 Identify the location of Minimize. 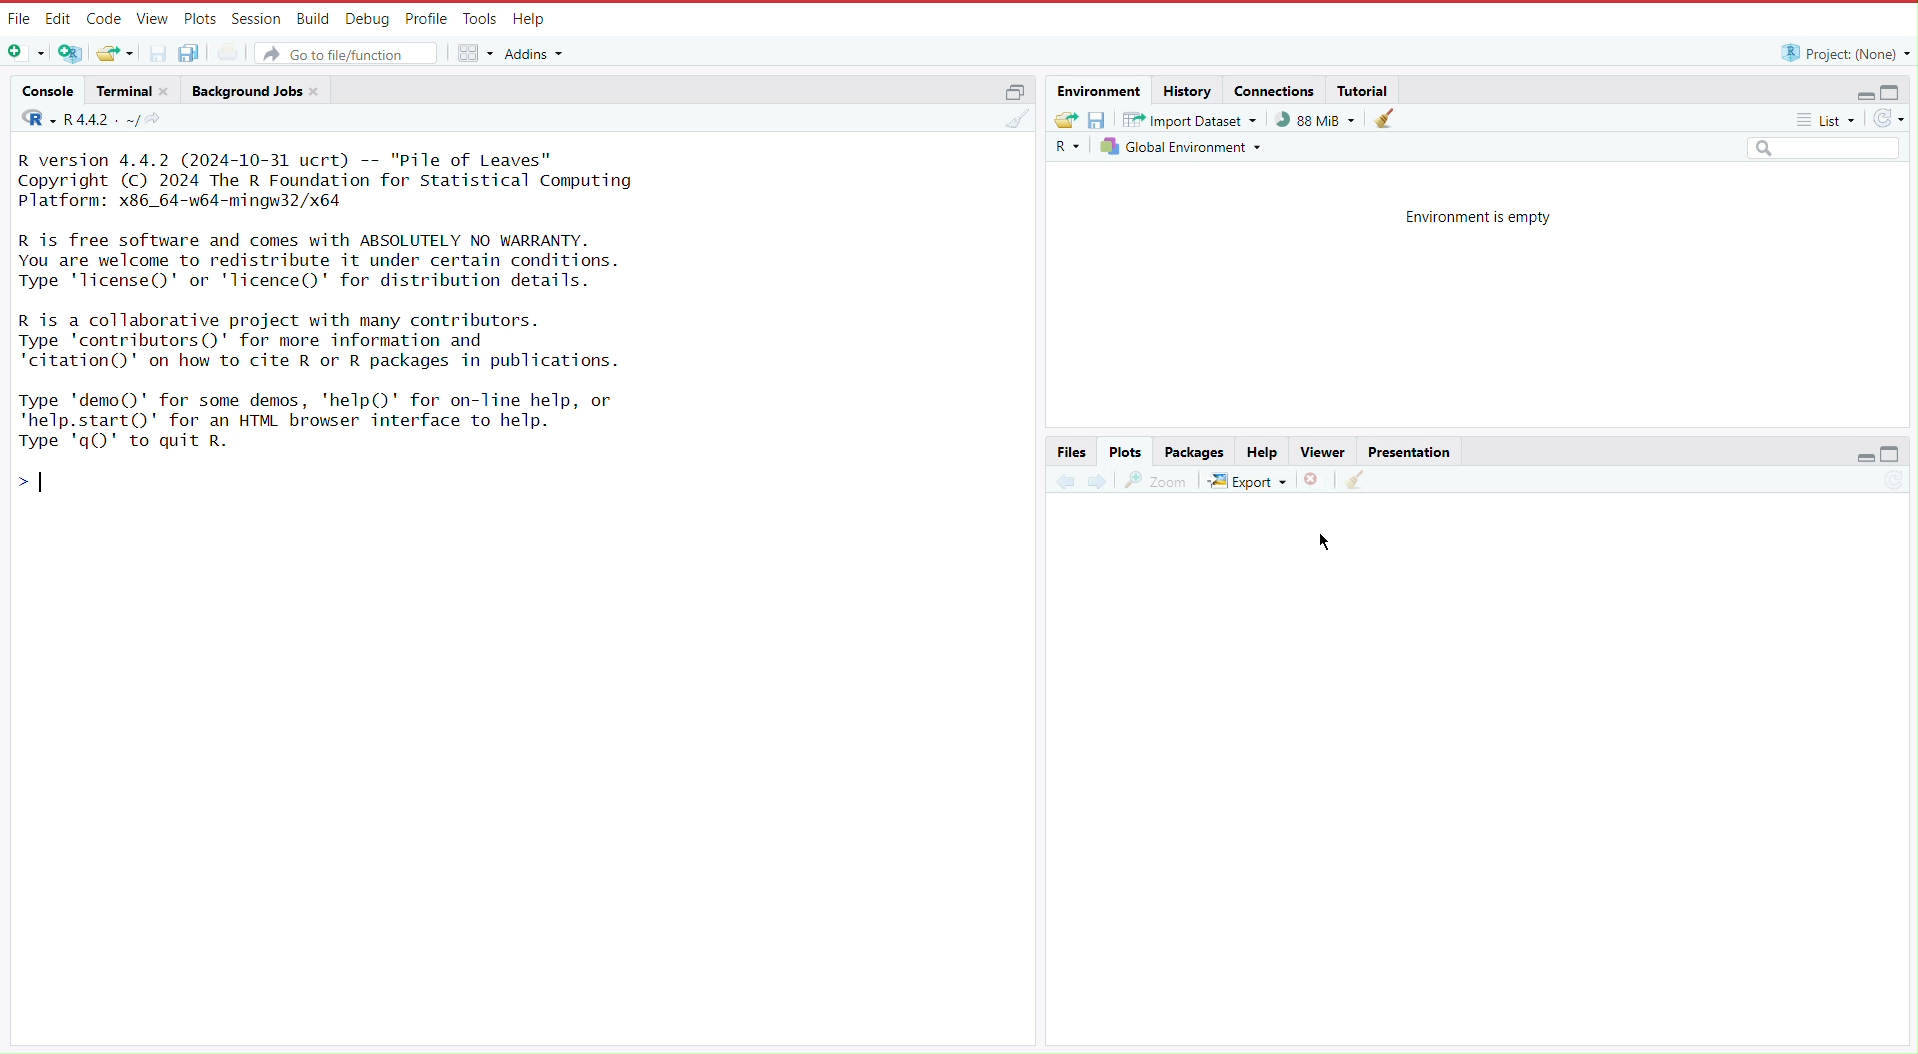
(1857, 95).